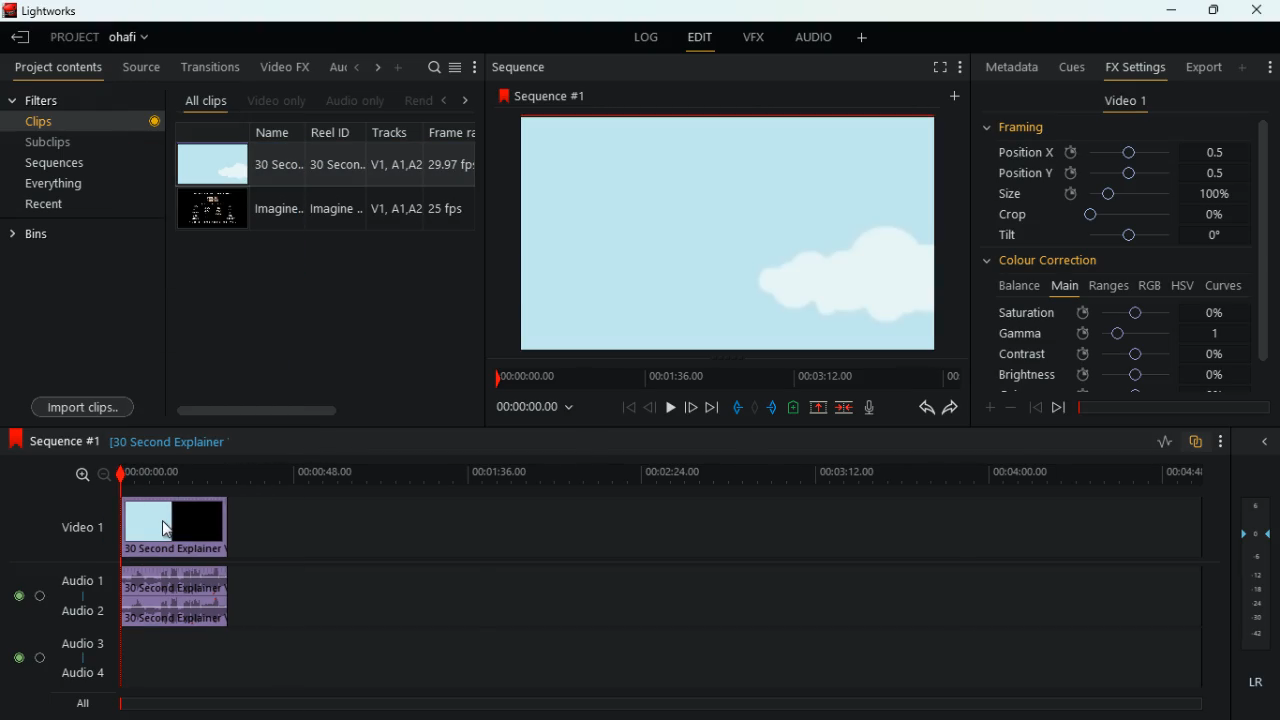  What do you see at coordinates (354, 67) in the screenshot?
I see `left` at bounding box center [354, 67].